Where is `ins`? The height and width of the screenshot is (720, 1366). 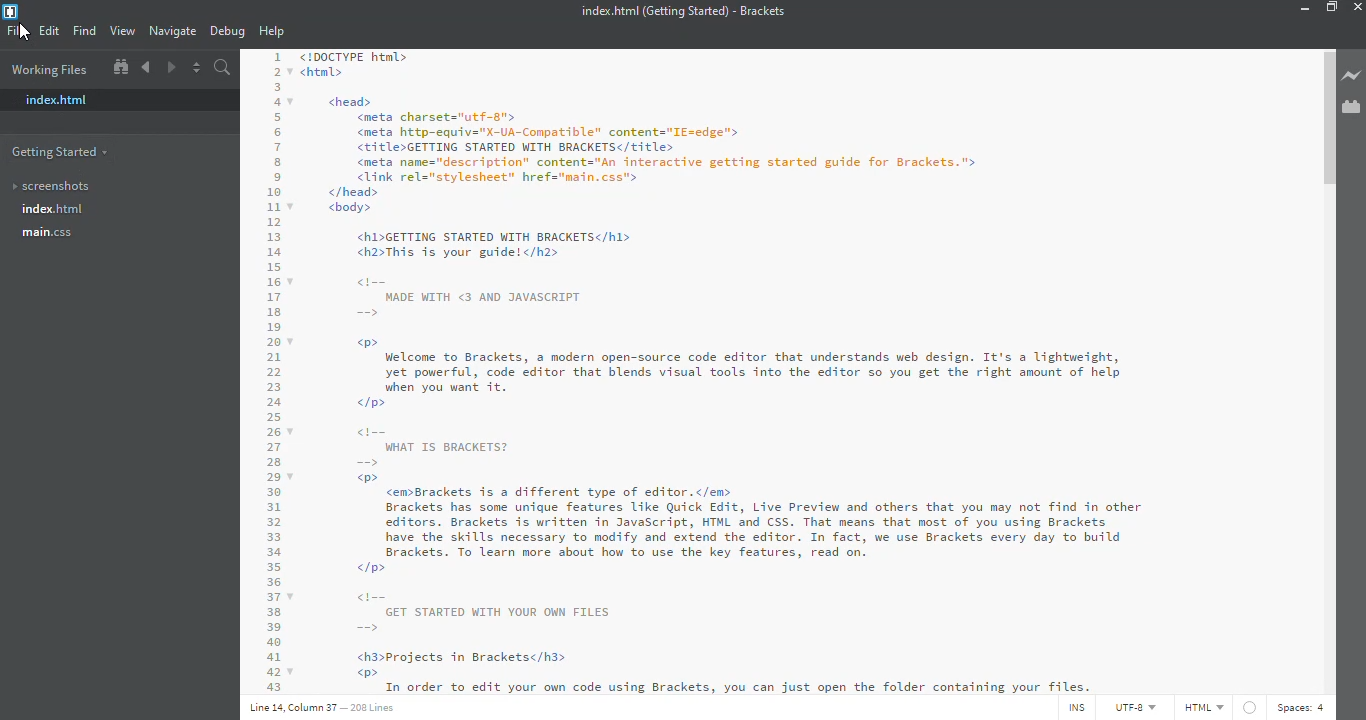 ins is located at coordinates (1074, 706).